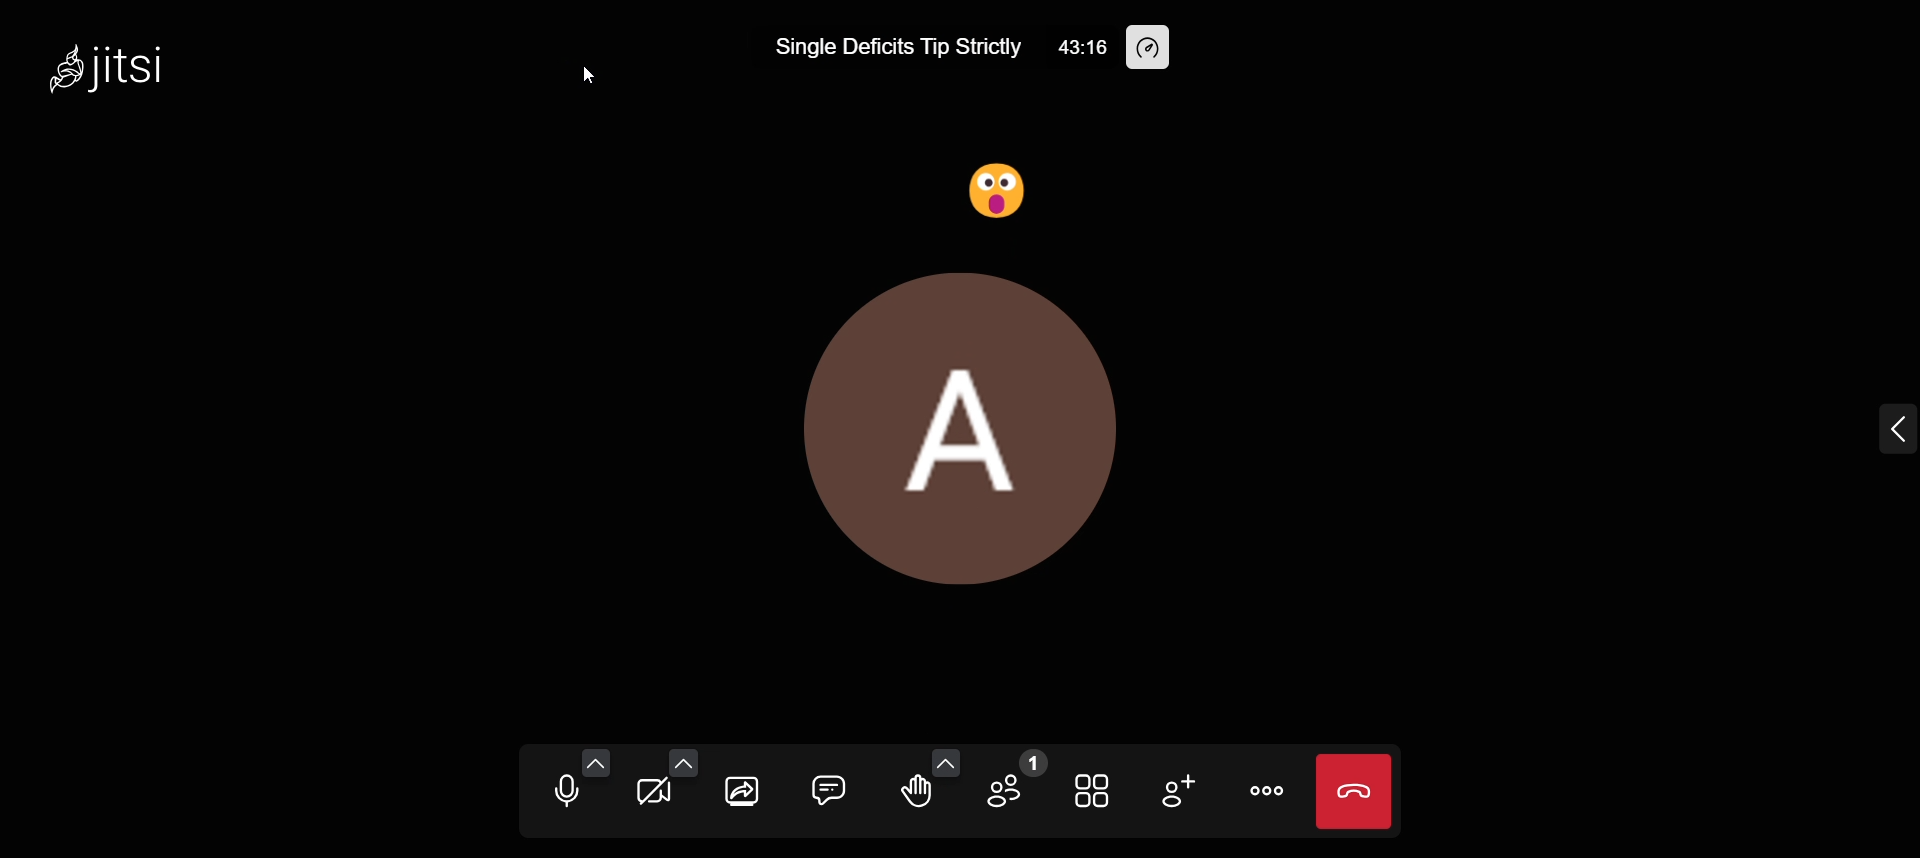 The width and height of the screenshot is (1920, 858). What do you see at coordinates (896, 50) in the screenshot?
I see `Single Deficits Tip Strictly` at bounding box center [896, 50].